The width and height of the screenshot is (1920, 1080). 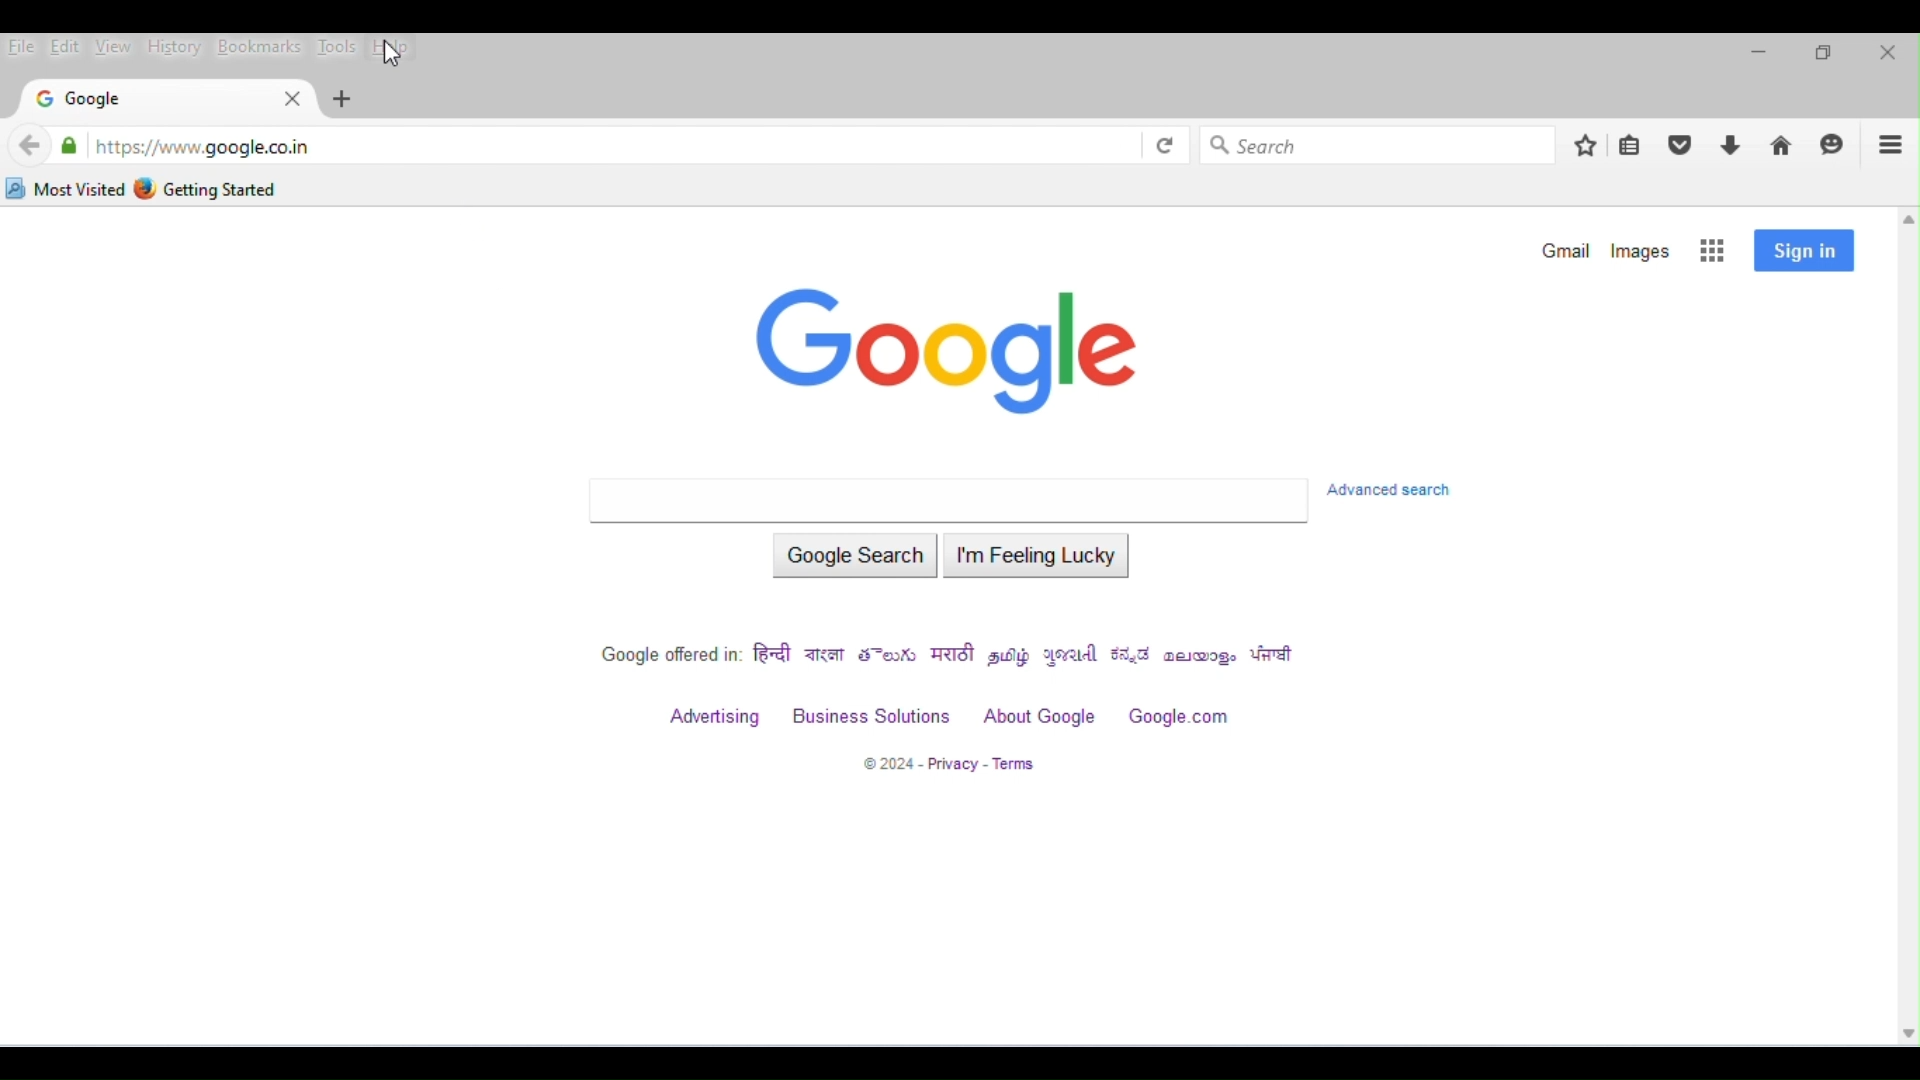 What do you see at coordinates (1732, 147) in the screenshot?
I see `downloads` at bounding box center [1732, 147].